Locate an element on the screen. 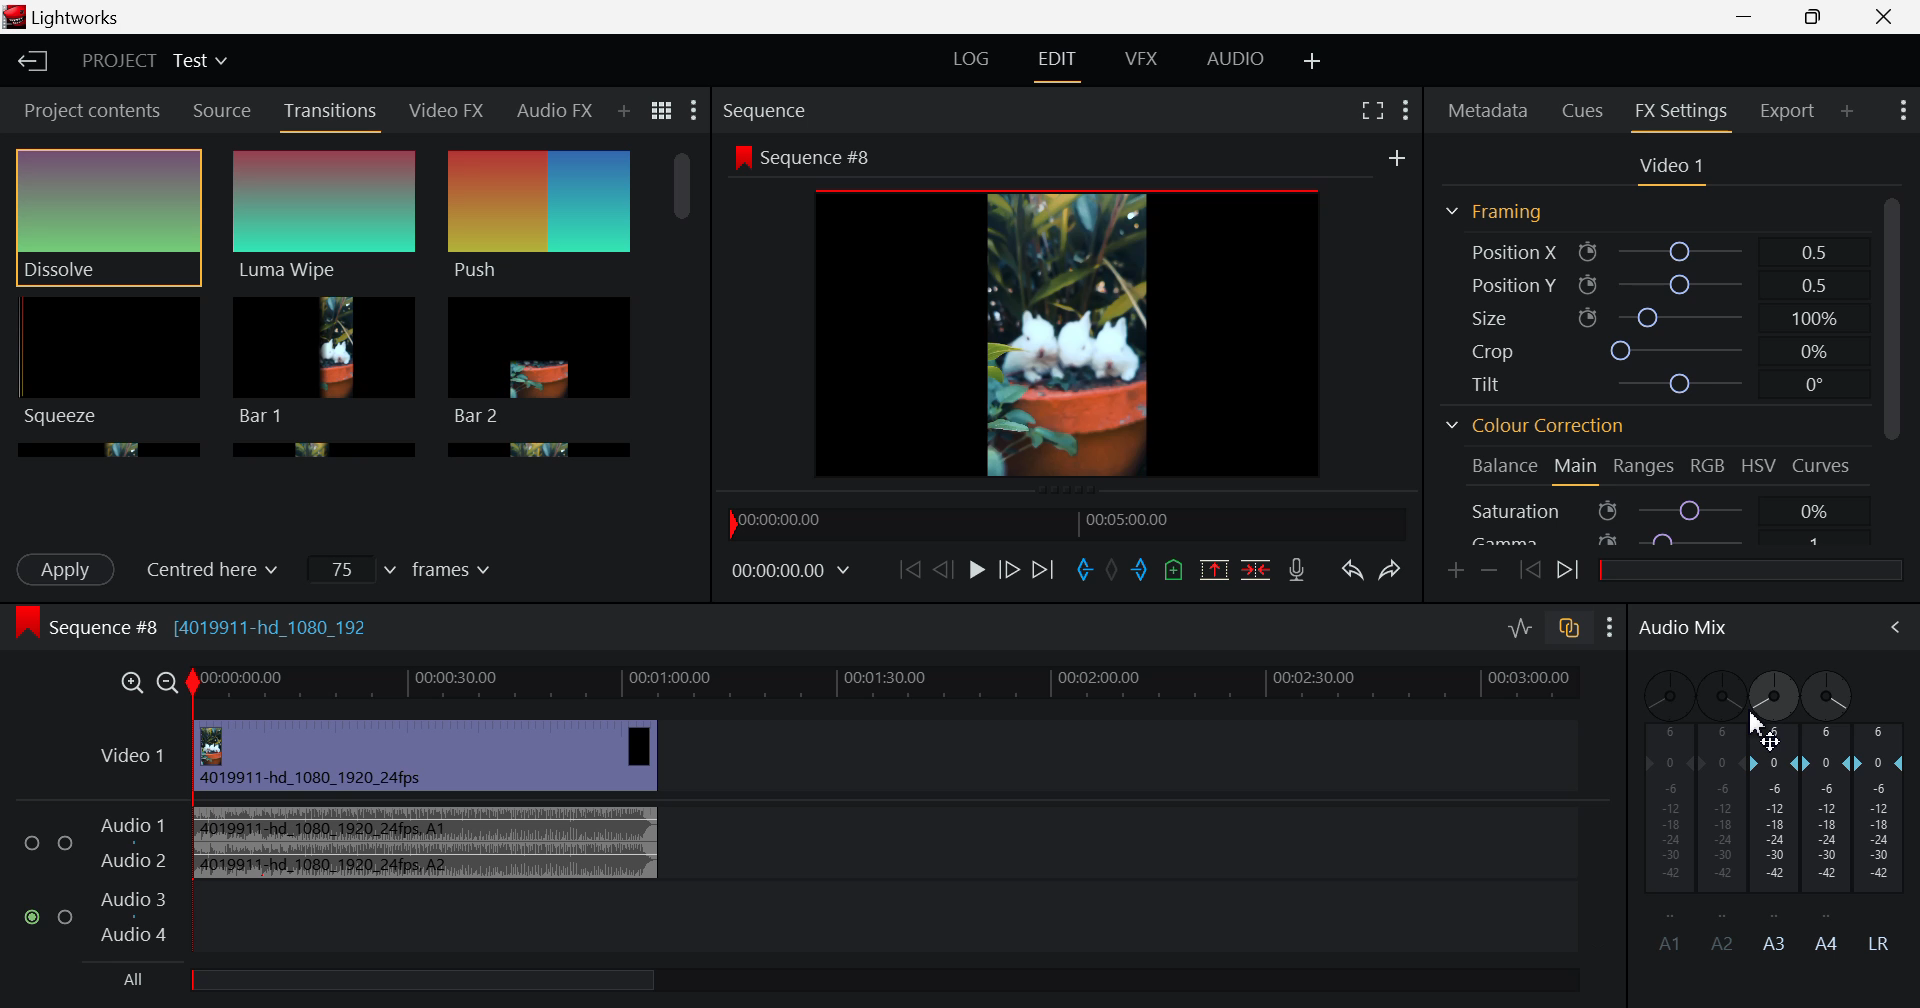 This screenshot has width=1920, height=1008. Squeeze is located at coordinates (107, 361).